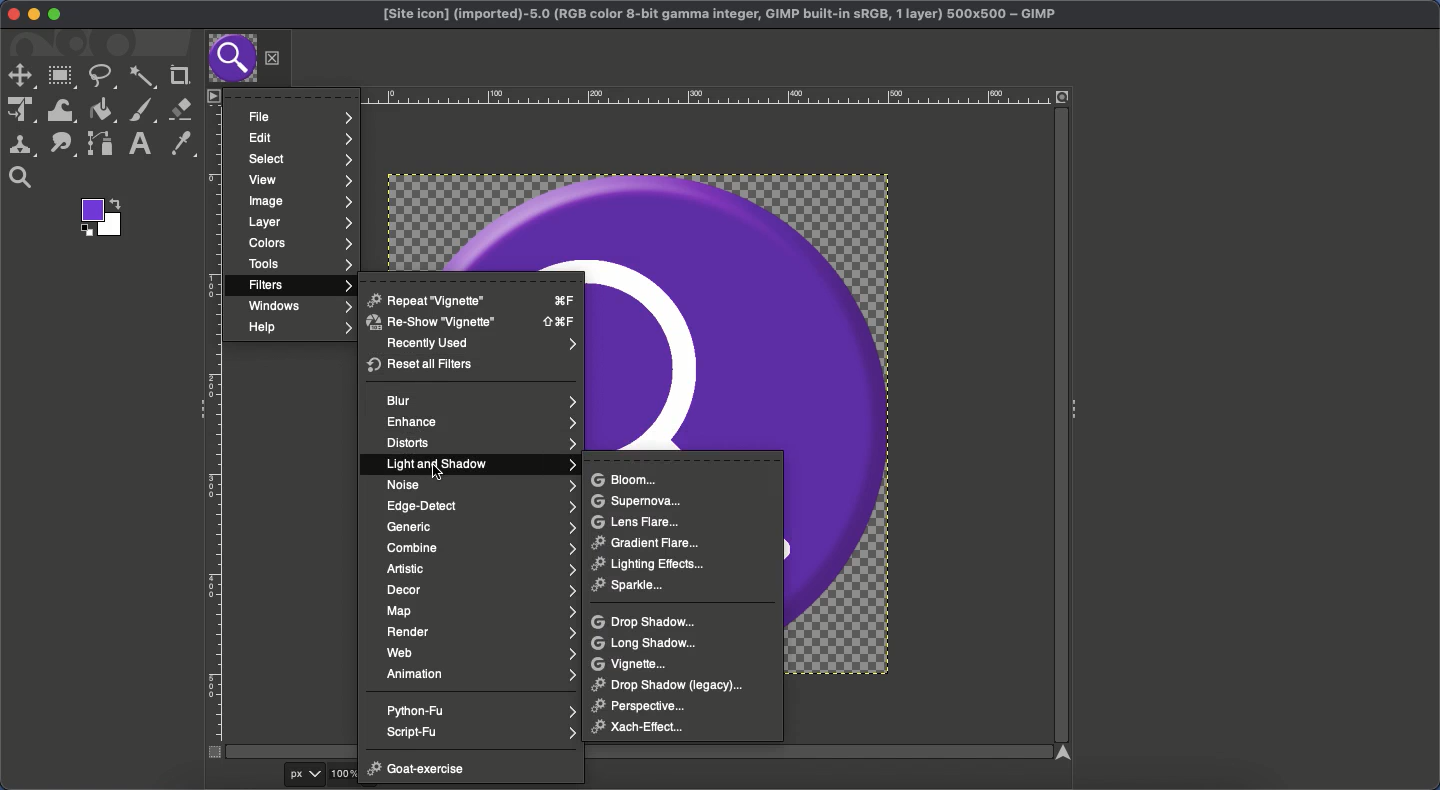  Describe the element at coordinates (215, 432) in the screenshot. I see `Ruler` at that location.